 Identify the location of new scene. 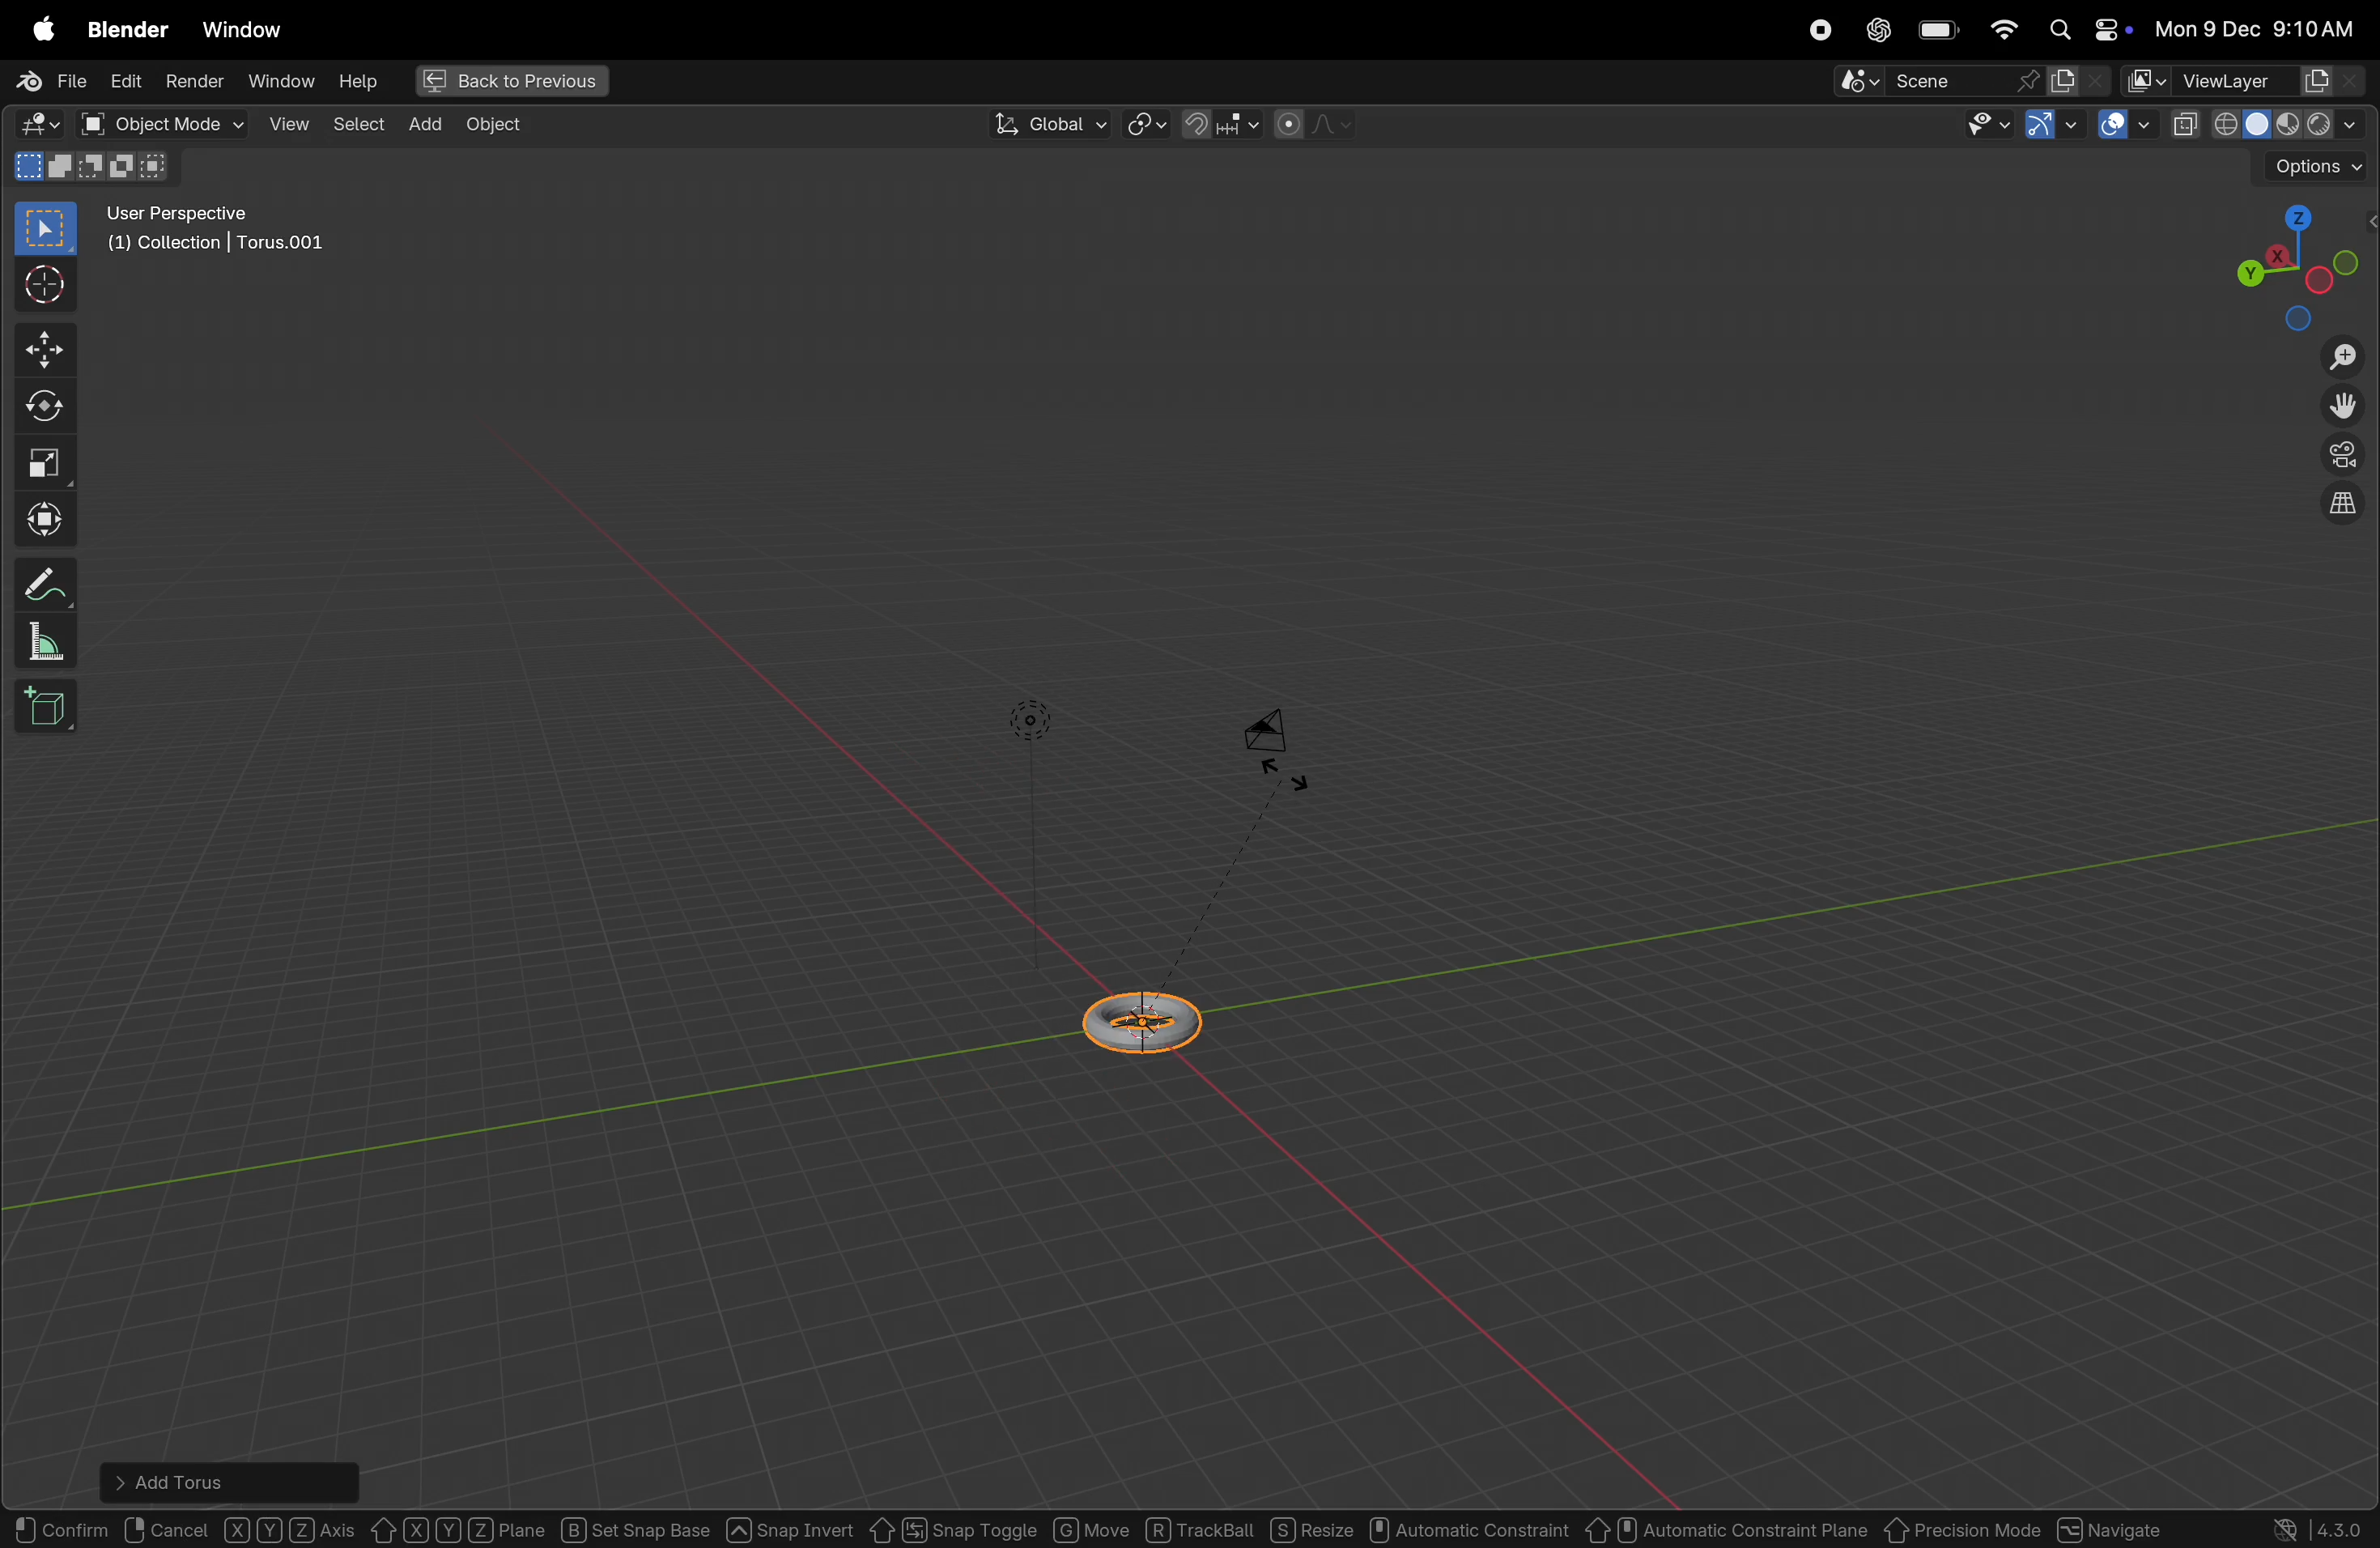
(2079, 81).